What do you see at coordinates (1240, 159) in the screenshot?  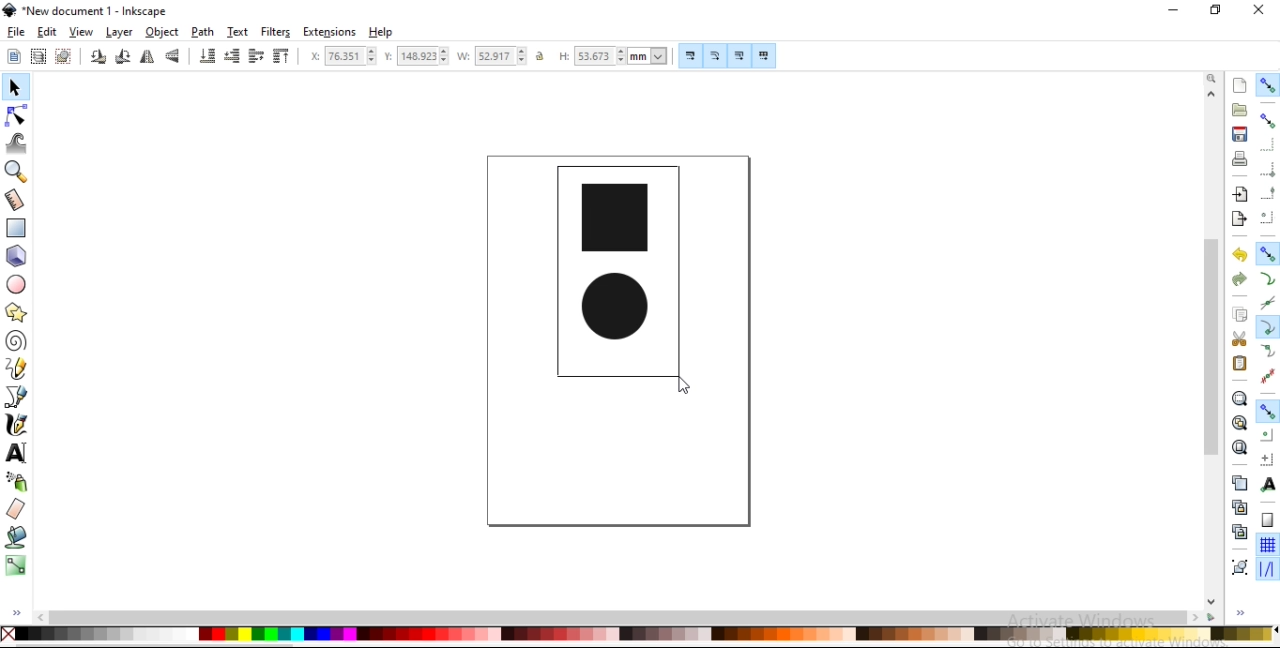 I see `print document` at bounding box center [1240, 159].